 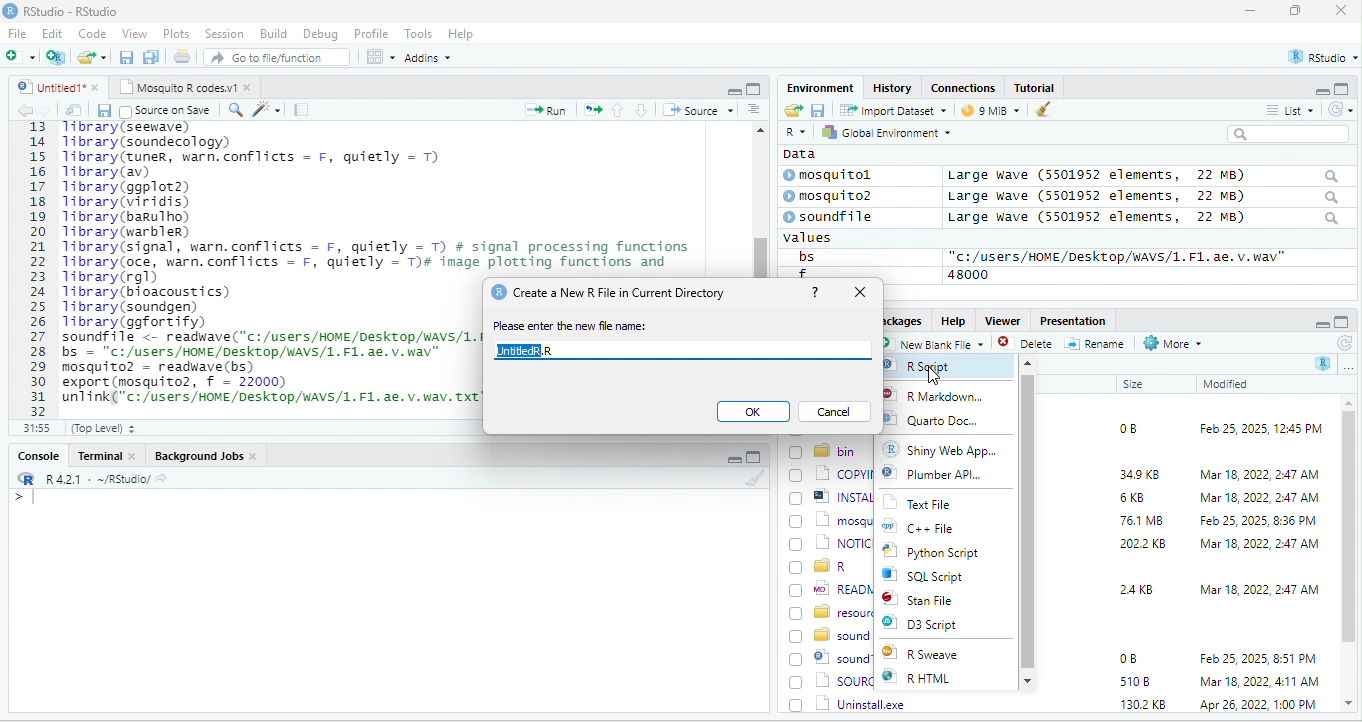 What do you see at coordinates (951, 449) in the screenshot?
I see `Shiny Web App...` at bounding box center [951, 449].